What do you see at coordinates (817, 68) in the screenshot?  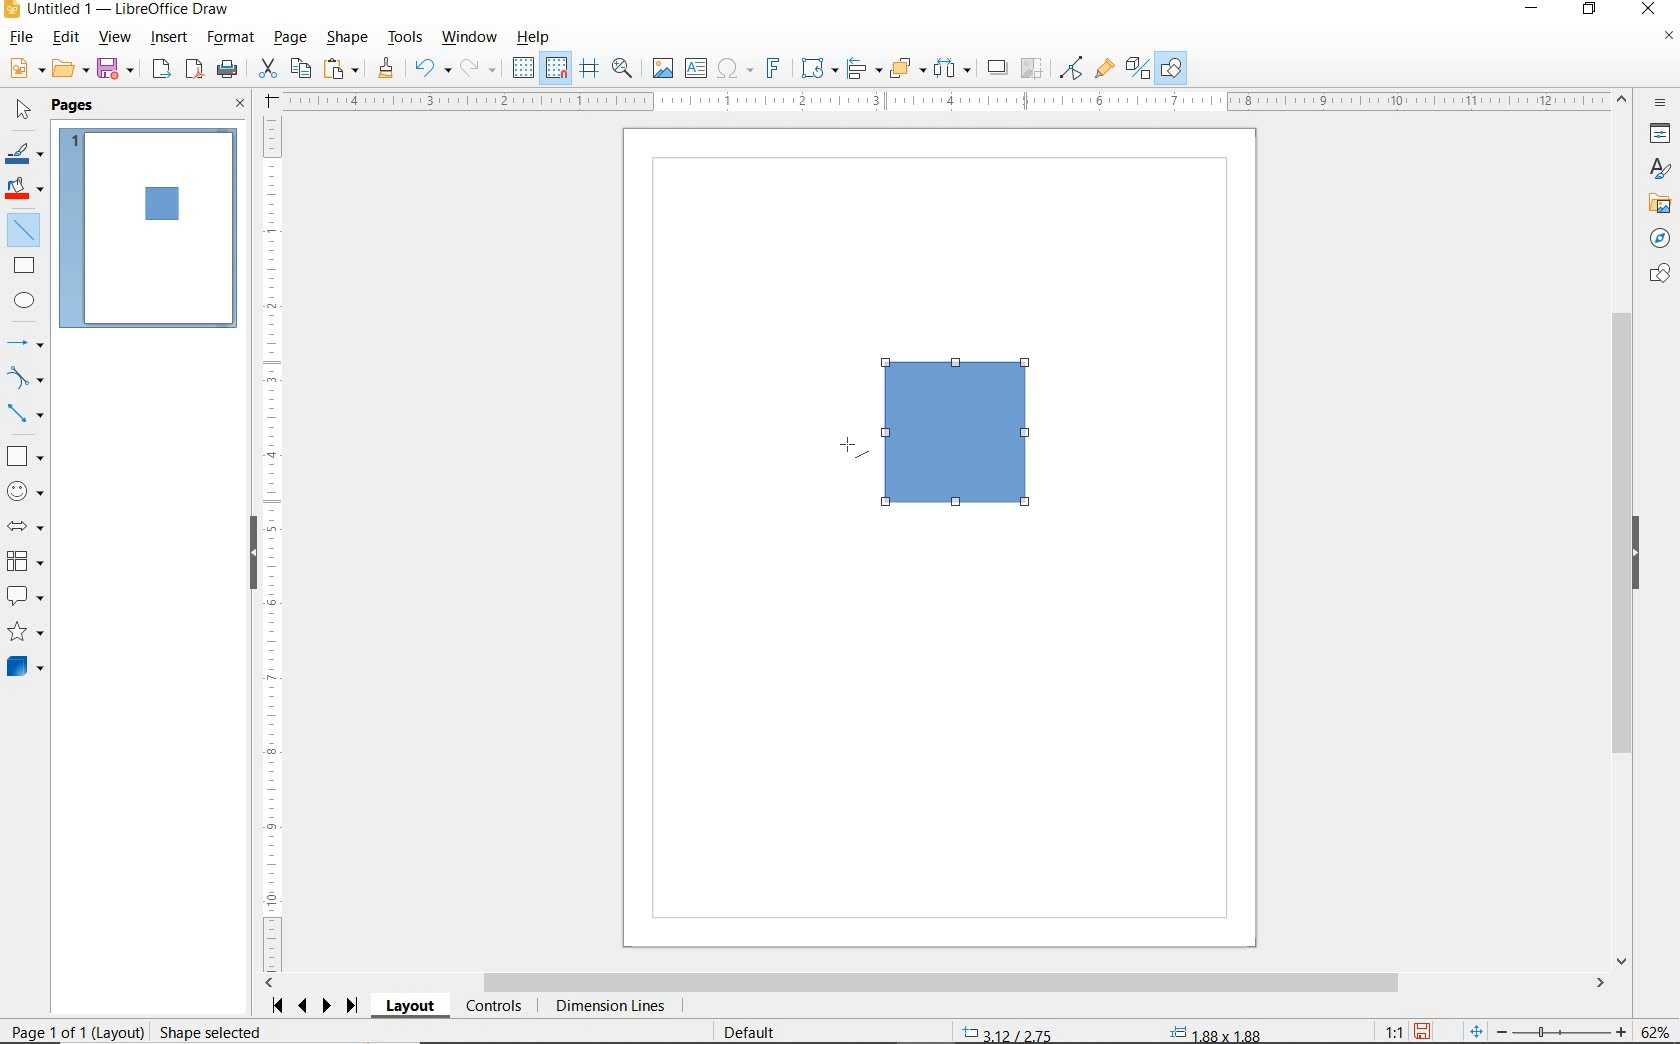 I see `TRANSFORMATIONS` at bounding box center [817, 68].